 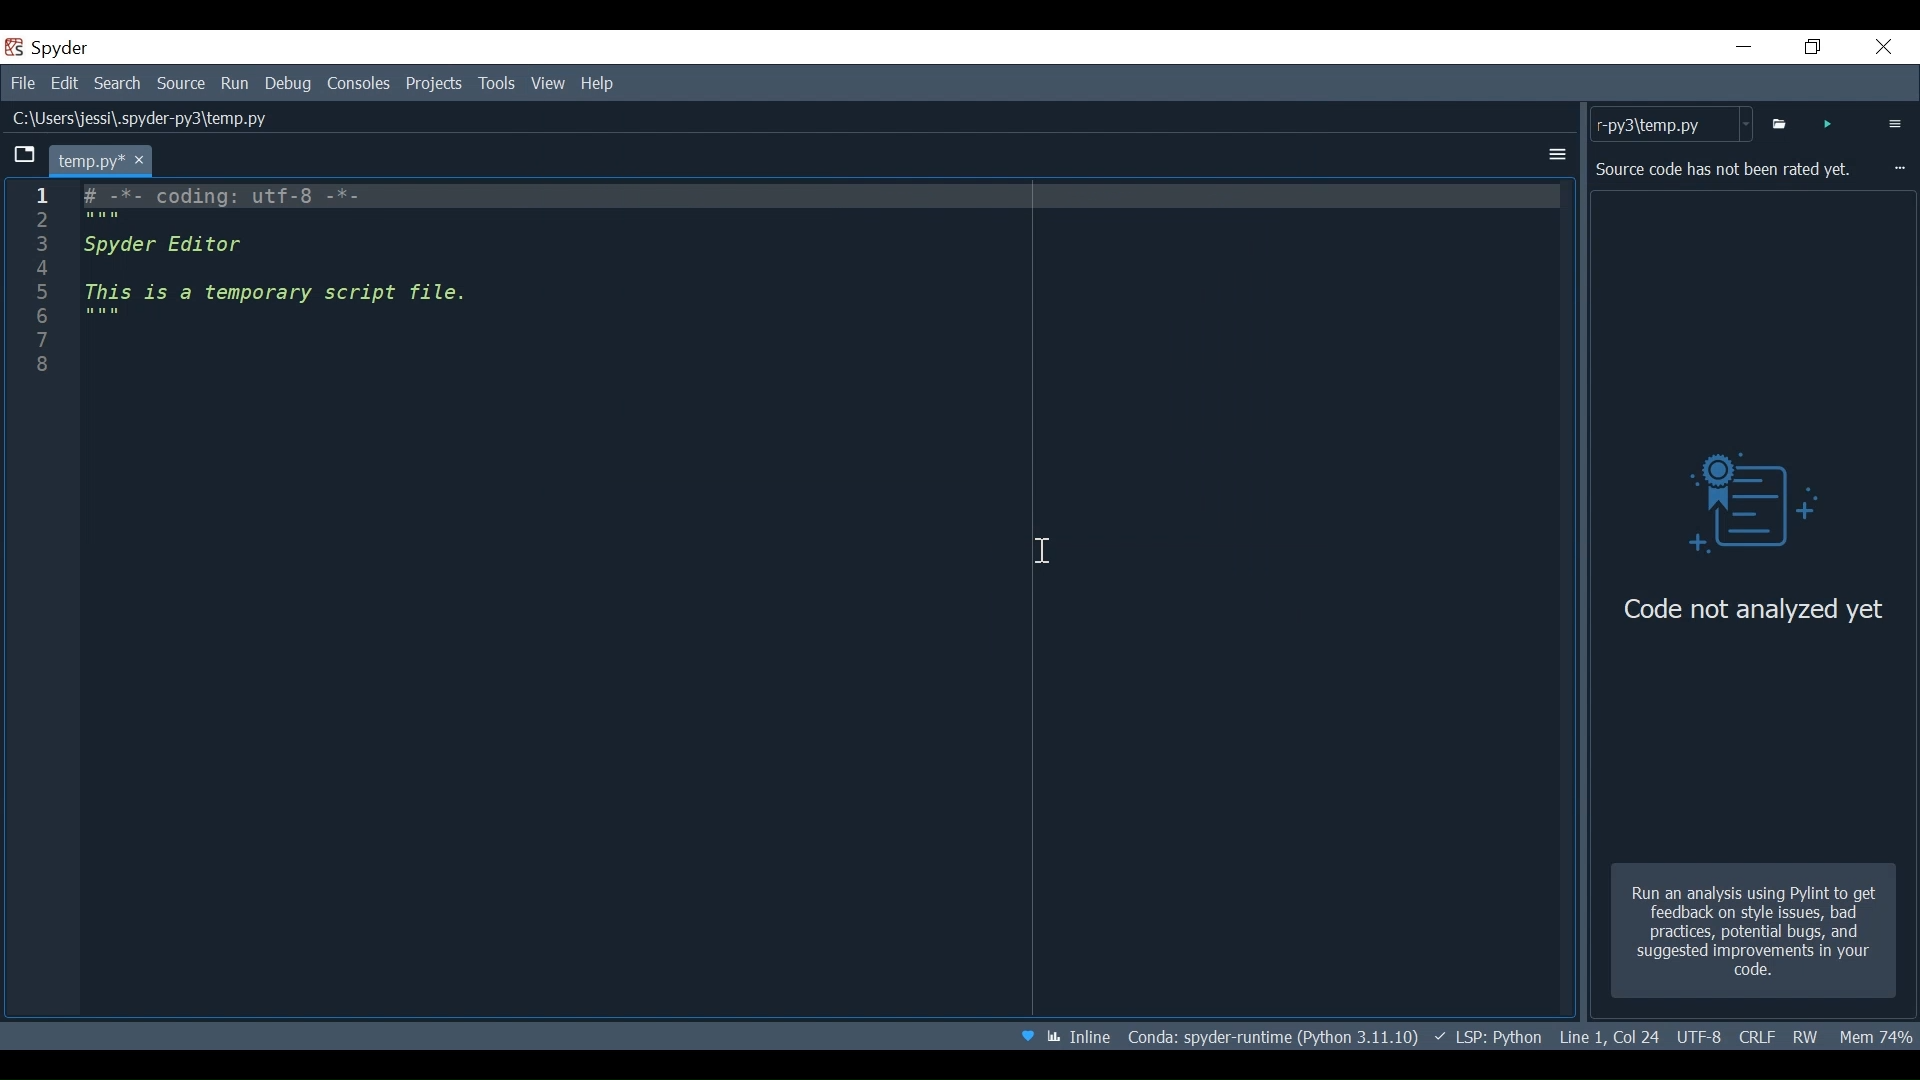 I want to click on File EQL Status, so click(x=1750, y=1036).